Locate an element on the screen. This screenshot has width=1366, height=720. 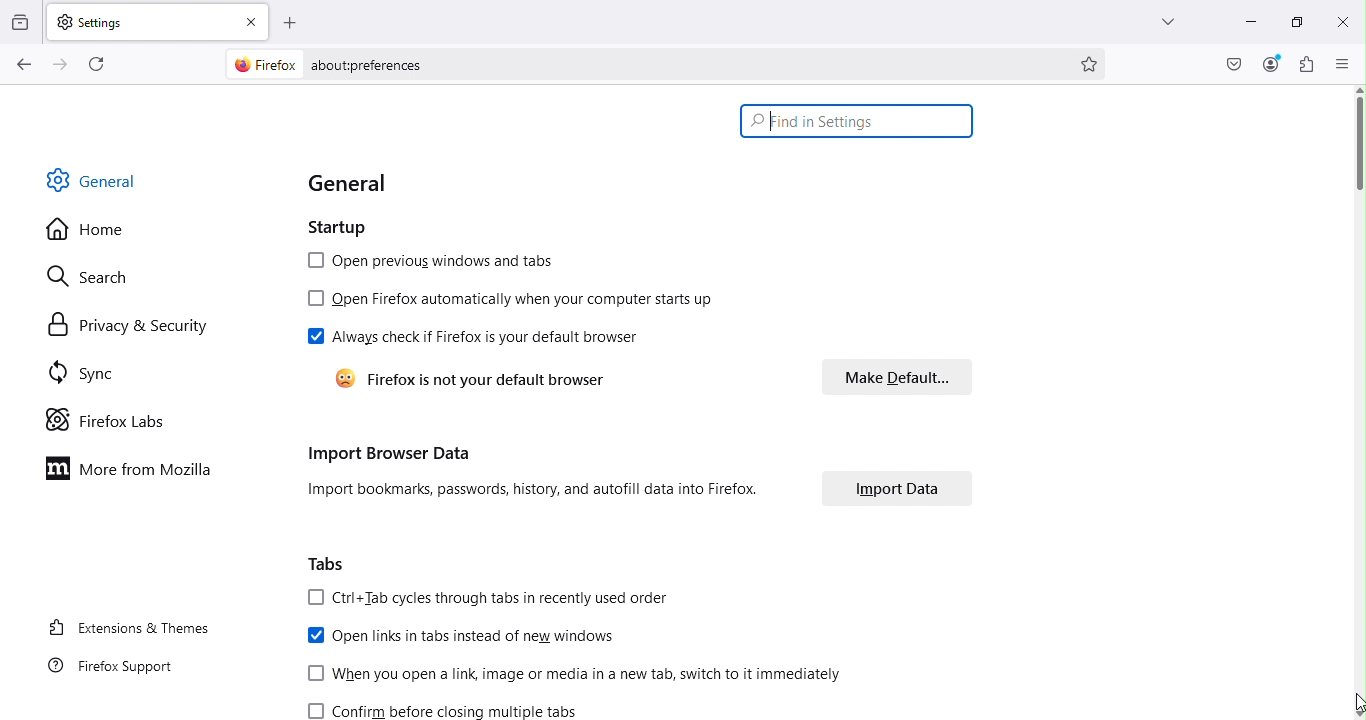
General is located at coordinates (114, 186).